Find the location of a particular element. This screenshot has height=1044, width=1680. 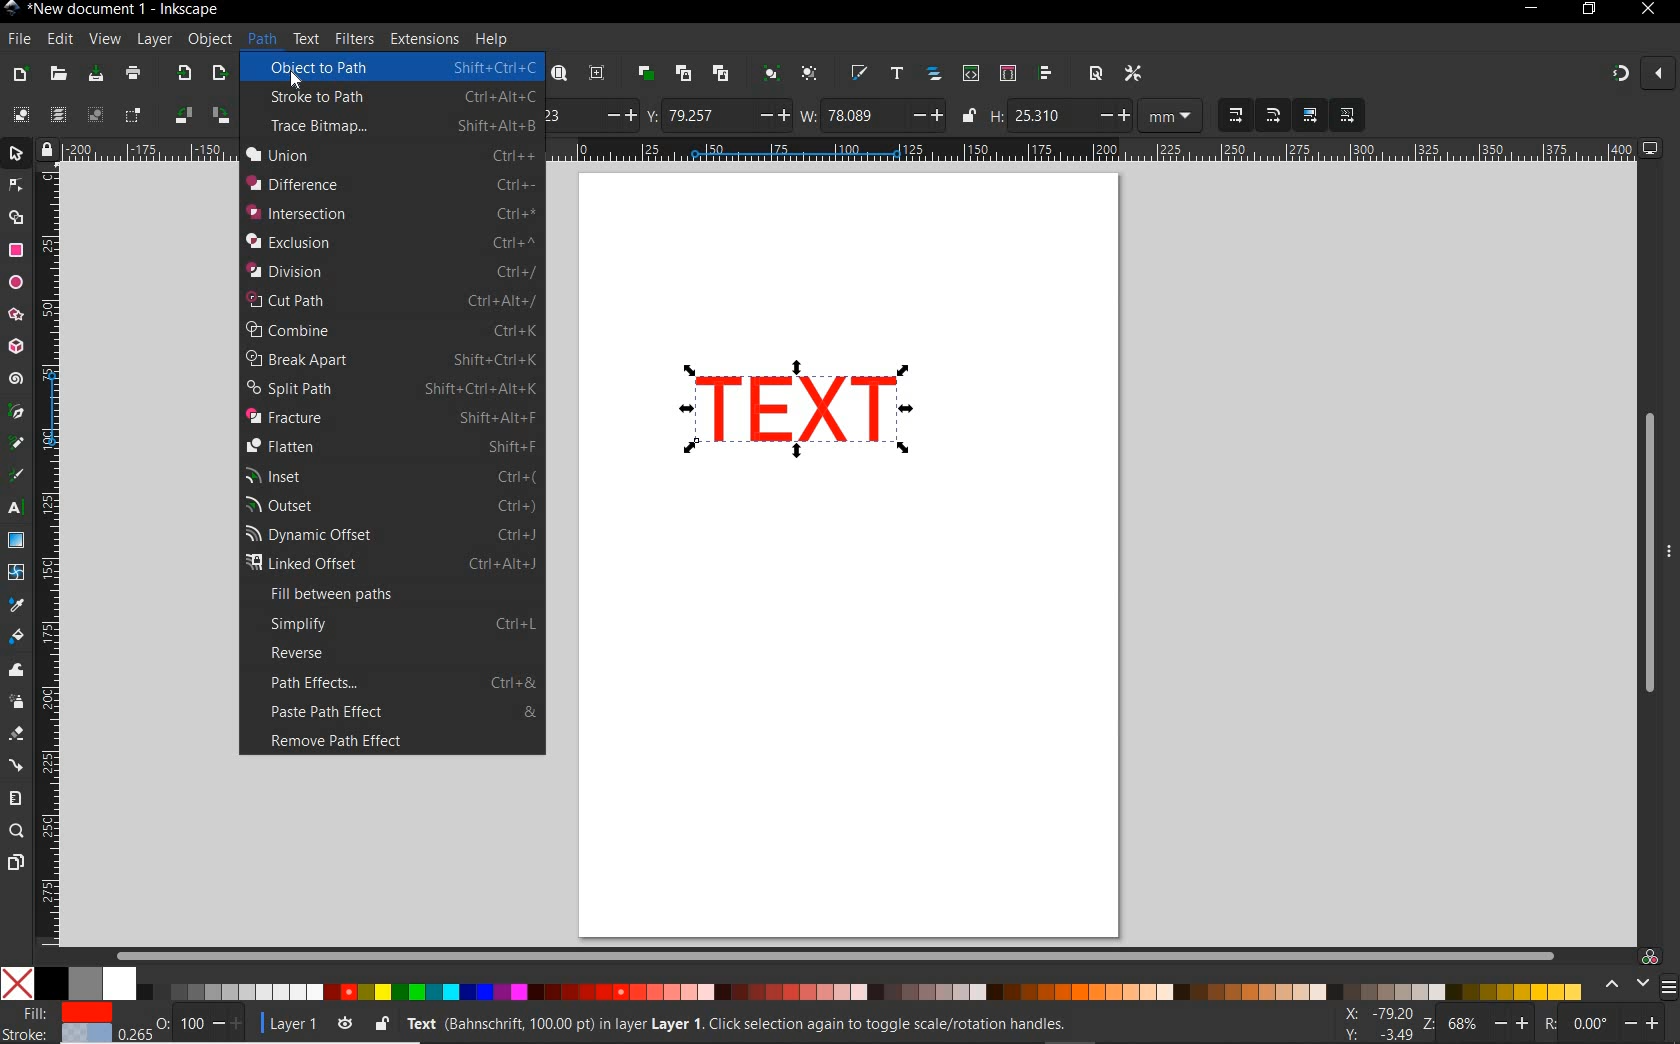

PATH is located at coordinates (260, 38).